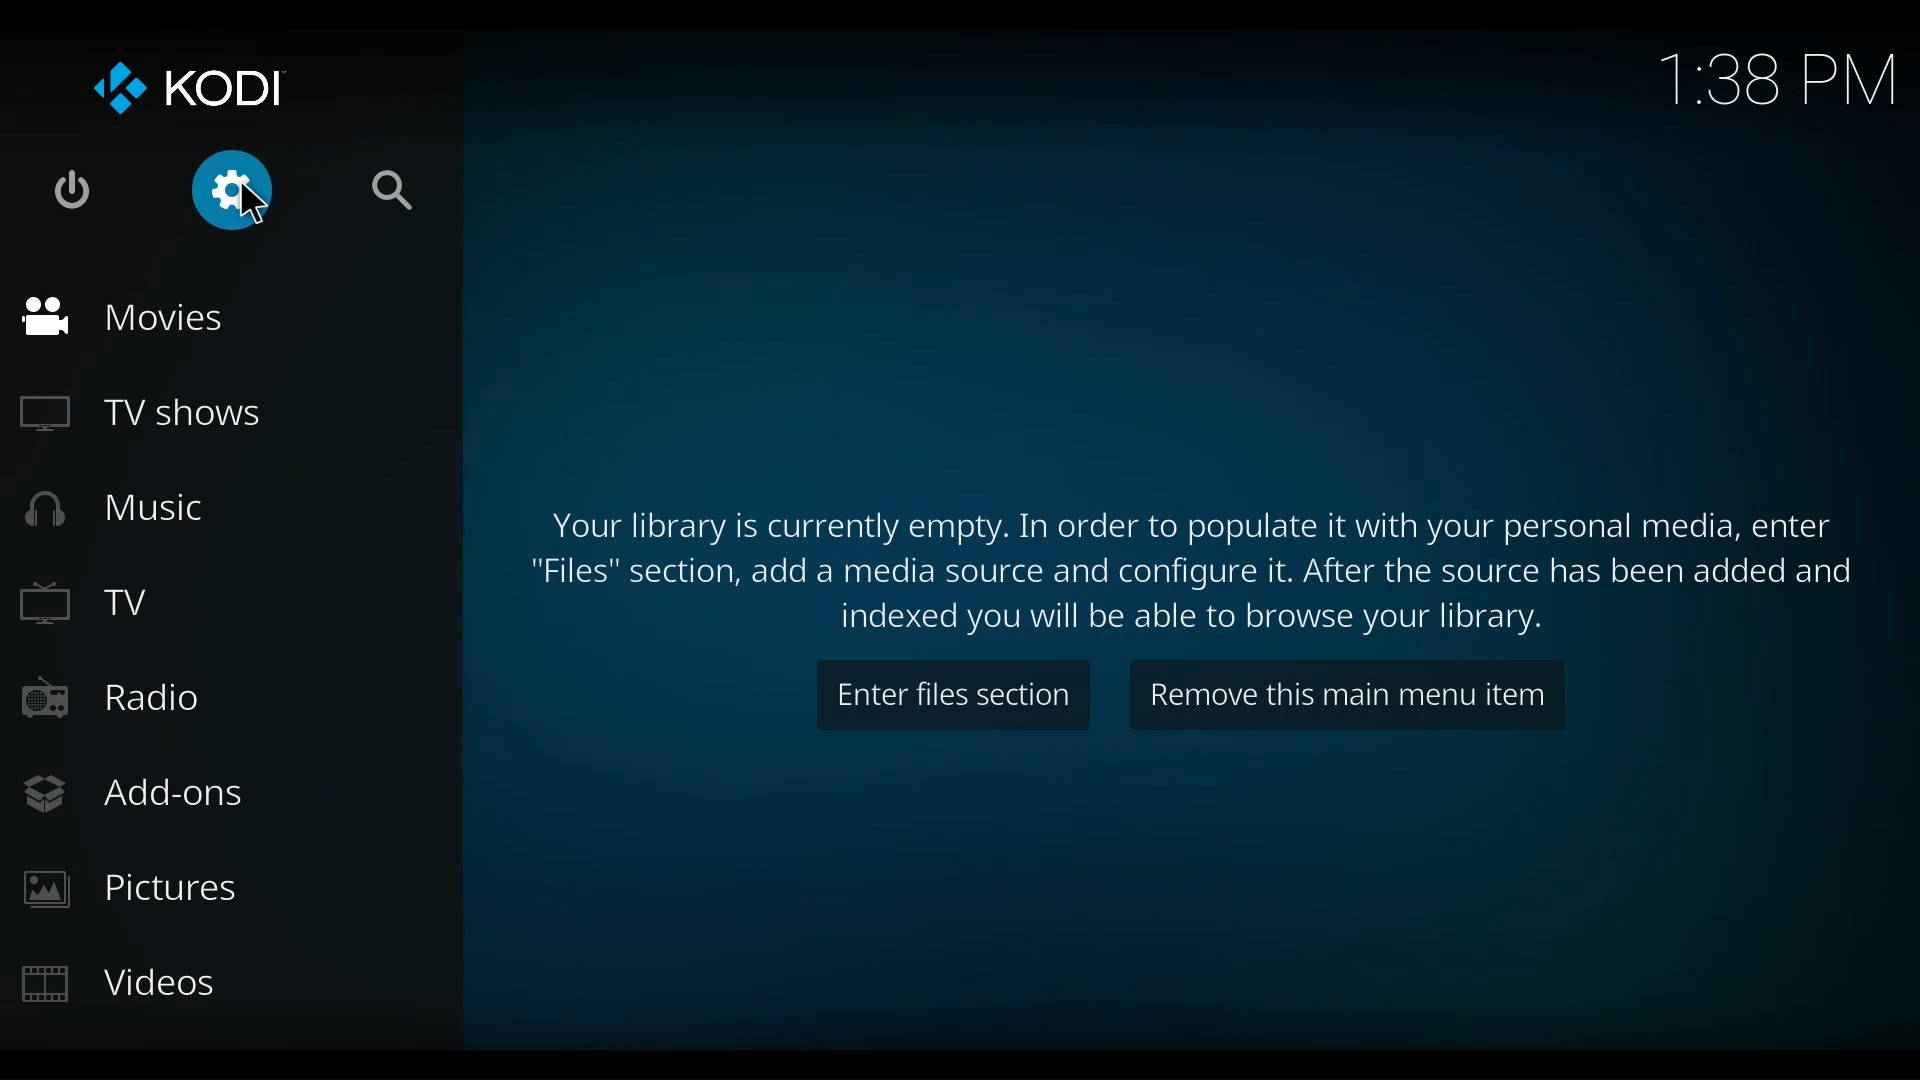  What do you see at coordinates (164, 414) in the screenshot?
I see `TV Shows` at bounding box center [164, 414].